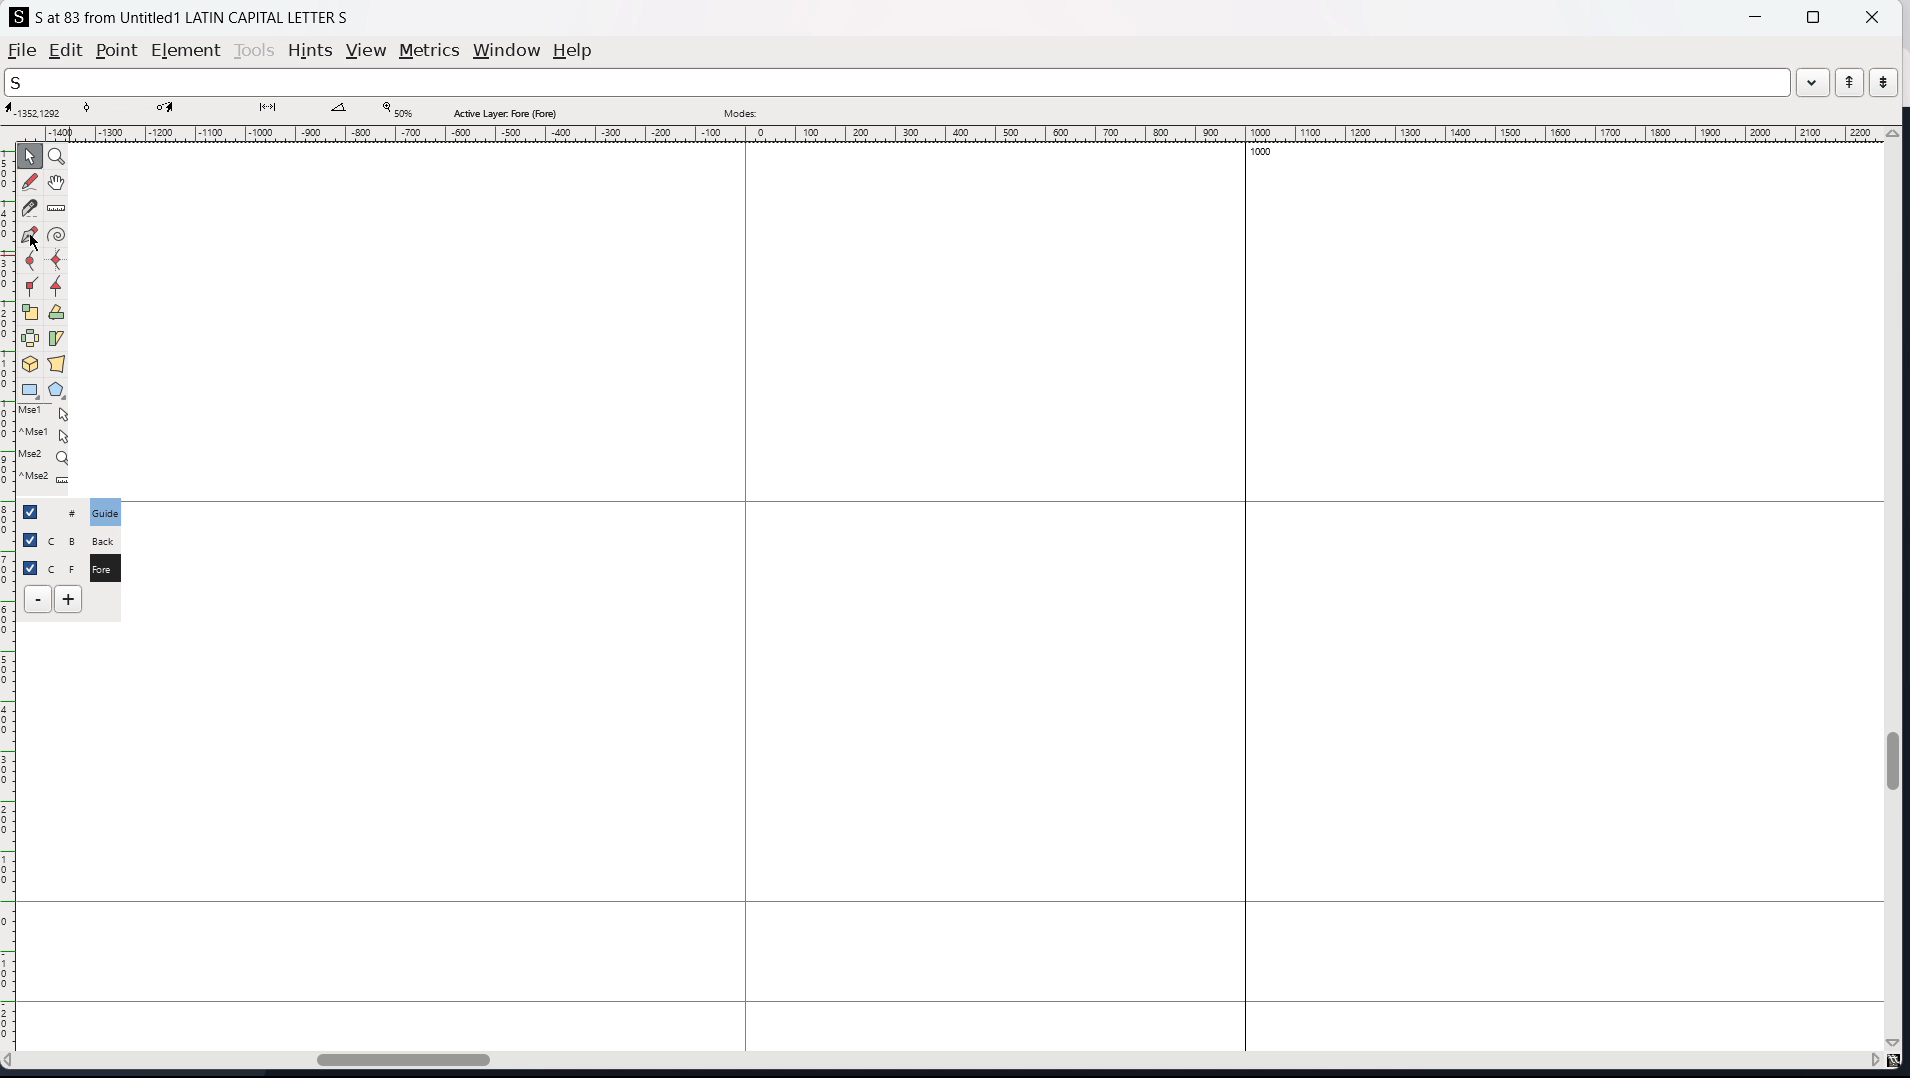 The image size is (1910, 1078). I want to click on Mse1, so click(45, 414).